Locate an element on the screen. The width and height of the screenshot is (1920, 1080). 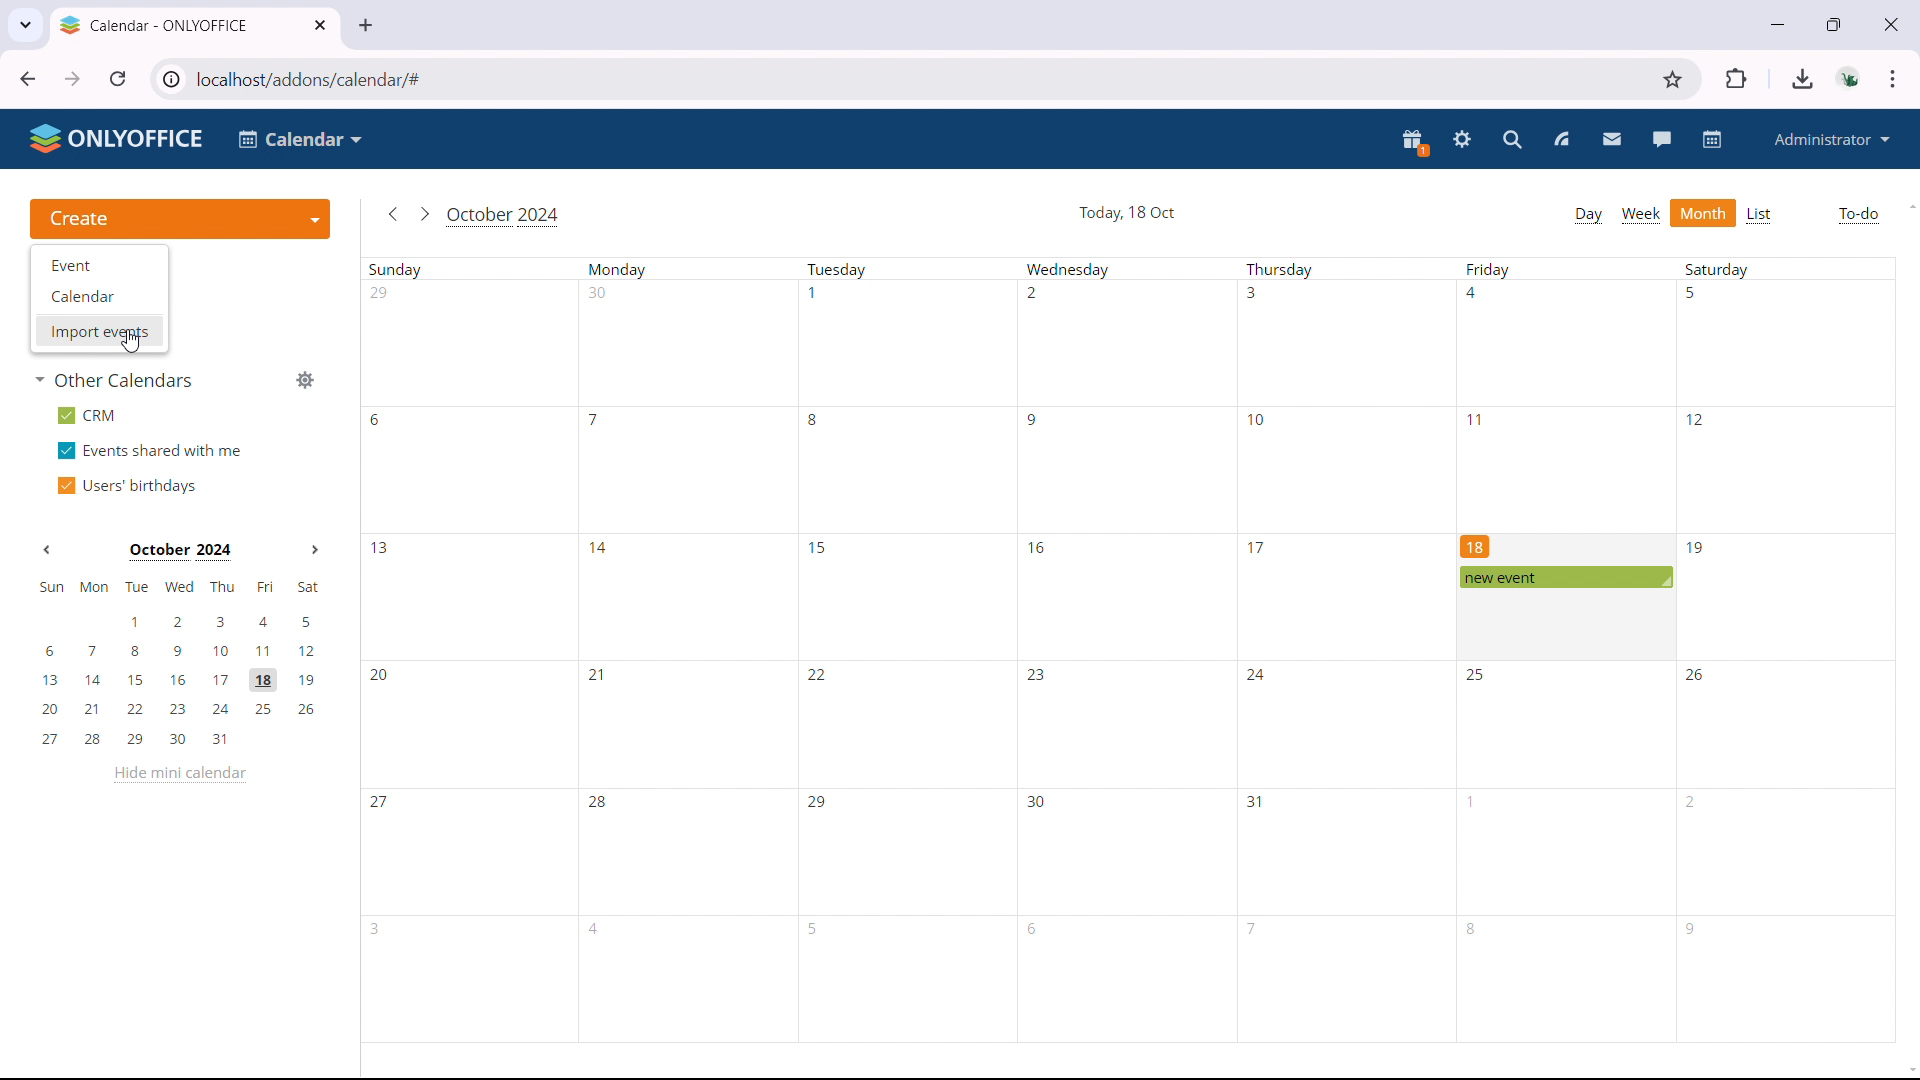
hide mini calendar is located at coordinates (180, 773).